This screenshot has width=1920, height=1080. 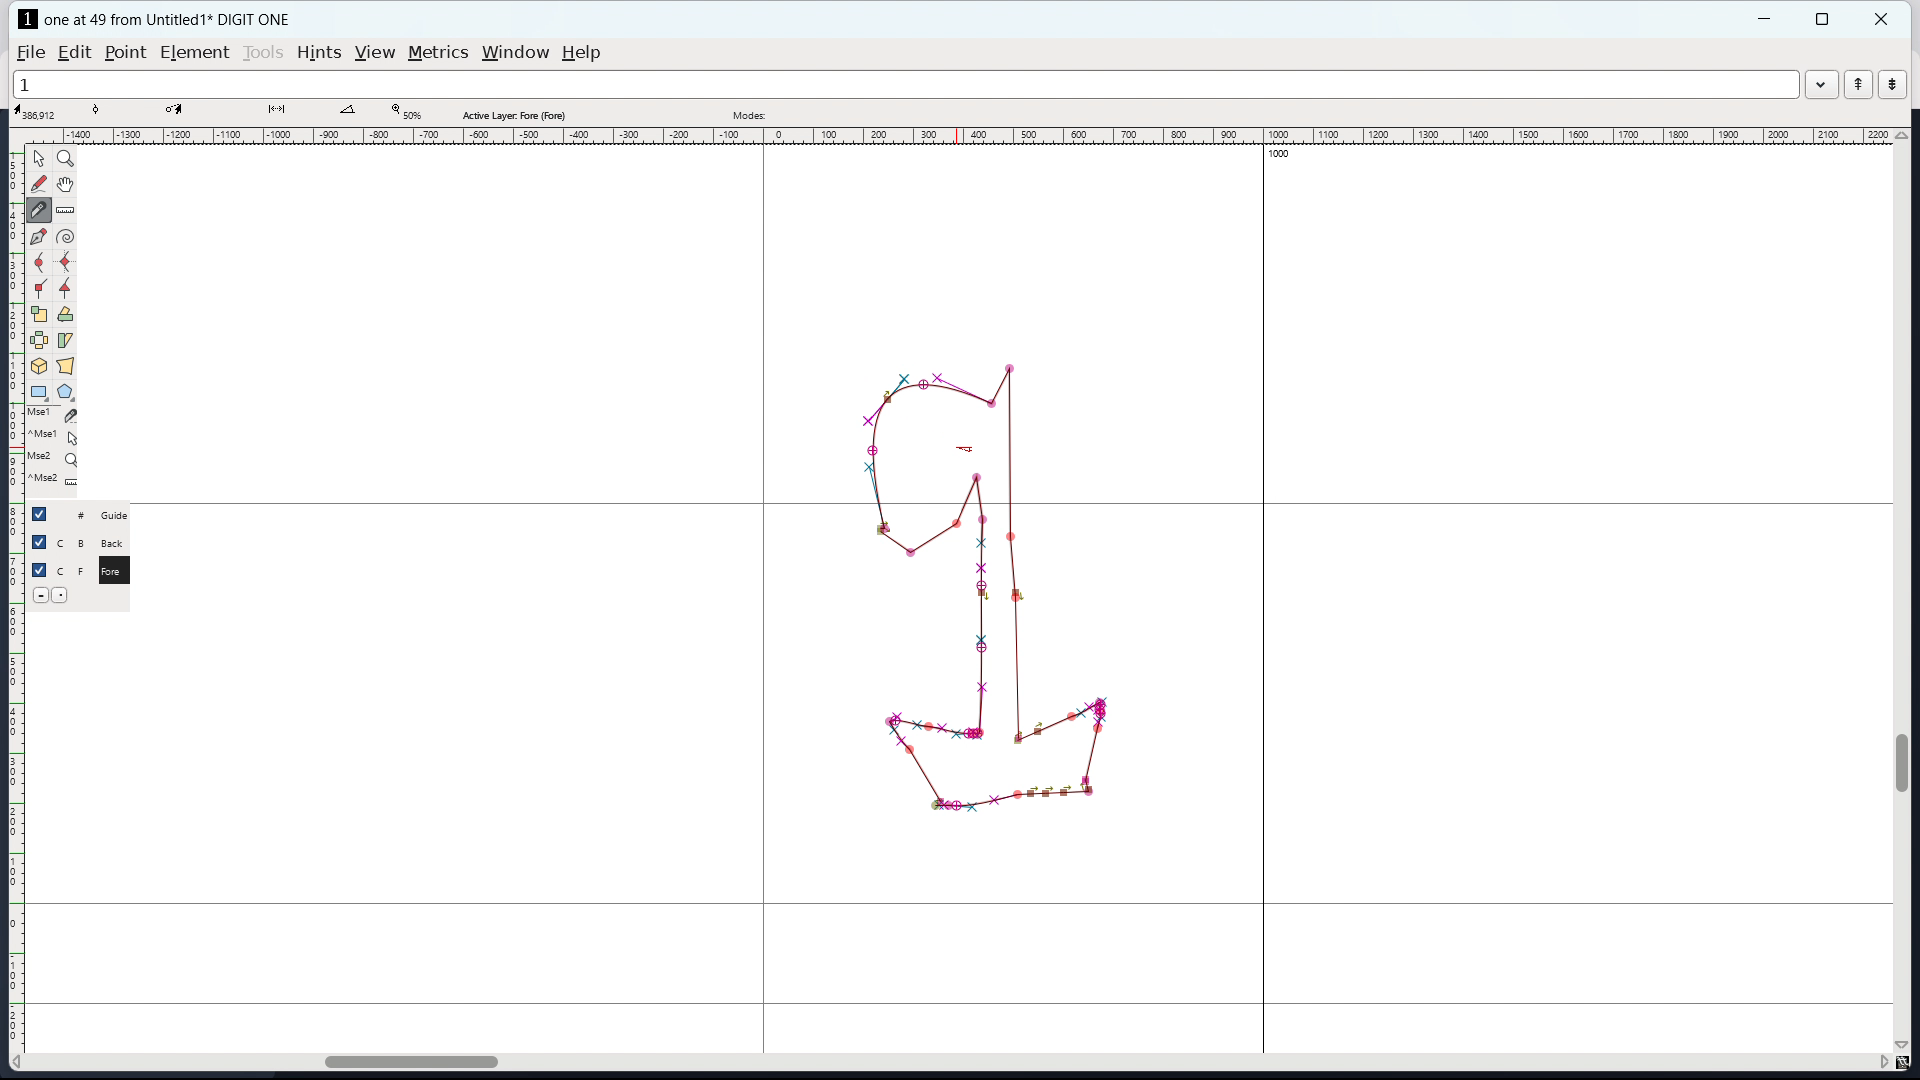 I want to click on C B, so click(x=73, y=541).